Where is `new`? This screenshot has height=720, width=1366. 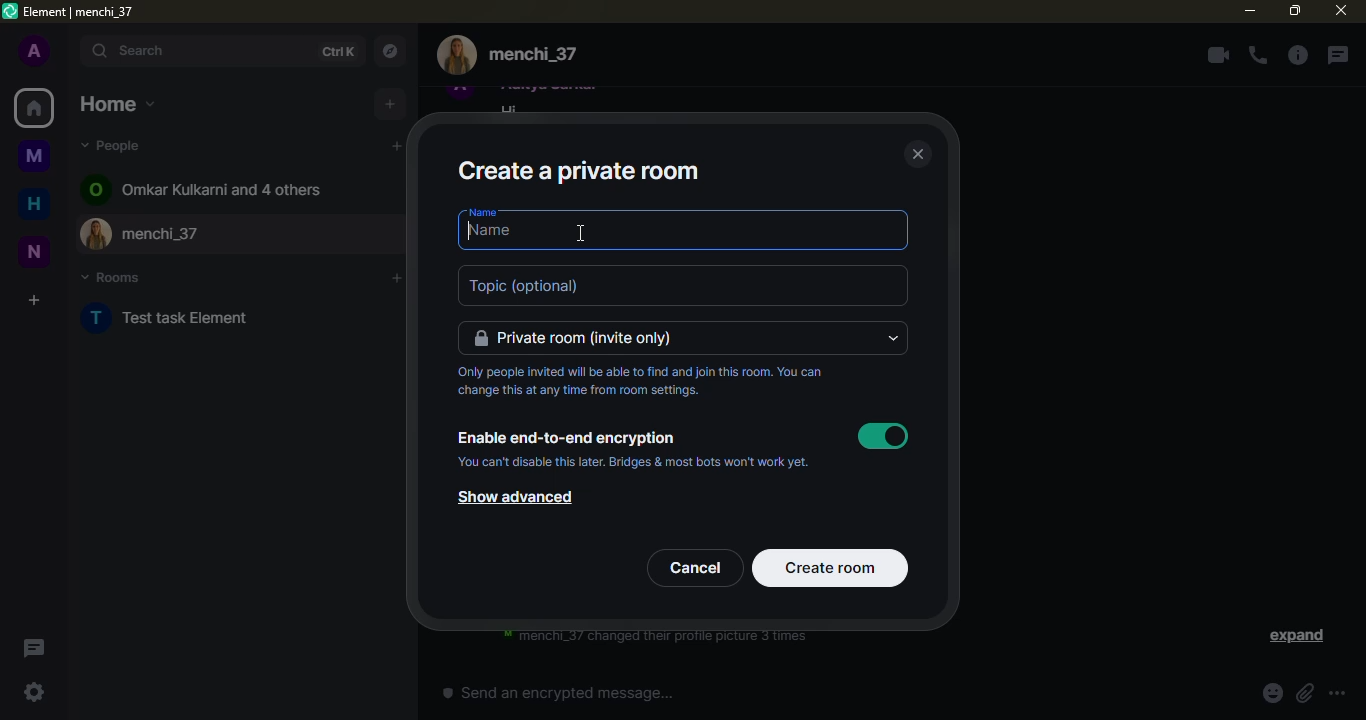
new is located at coordinates (34, 252).